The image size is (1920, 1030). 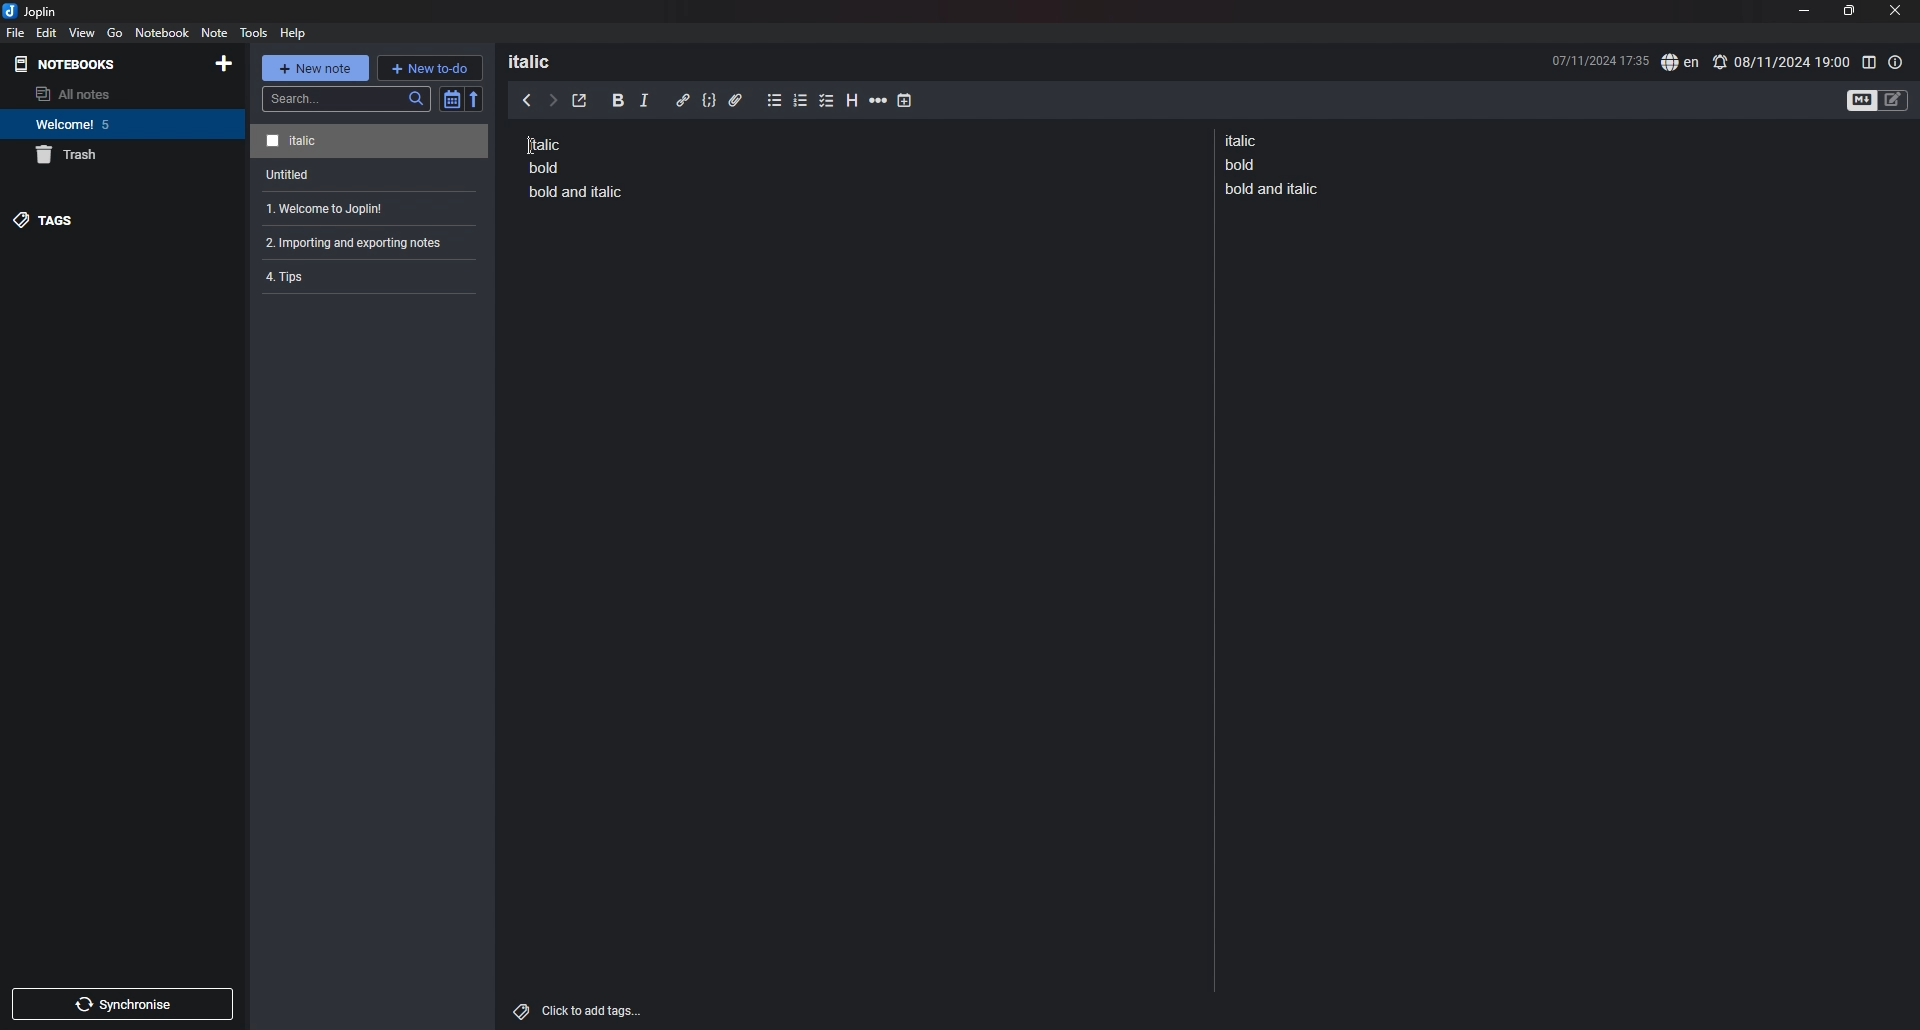 What do you see at coordinates (314, 68) in the screenshot?
I see `new note` at bounding box center [314, 68].